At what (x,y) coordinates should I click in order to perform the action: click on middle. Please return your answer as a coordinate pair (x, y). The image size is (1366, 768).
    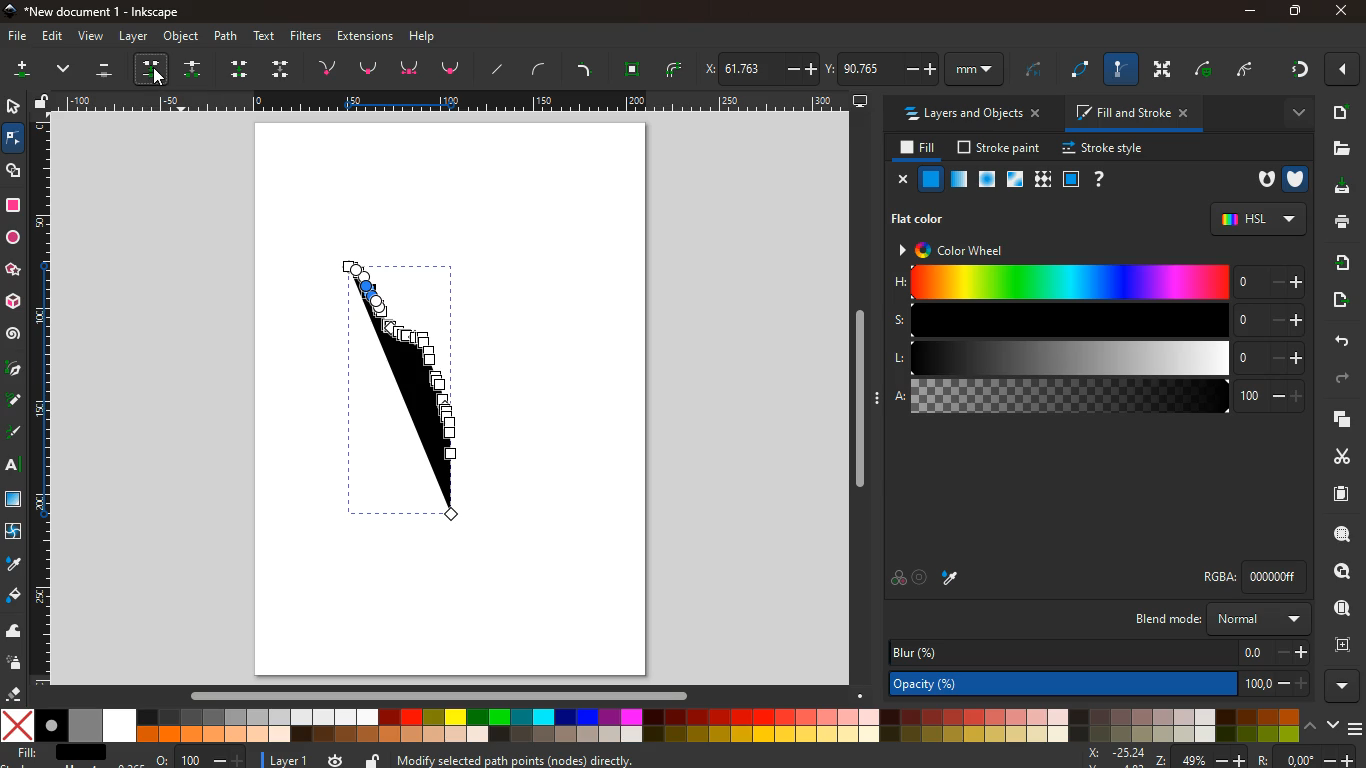
    Looking at the image, I should click on (242, 69).